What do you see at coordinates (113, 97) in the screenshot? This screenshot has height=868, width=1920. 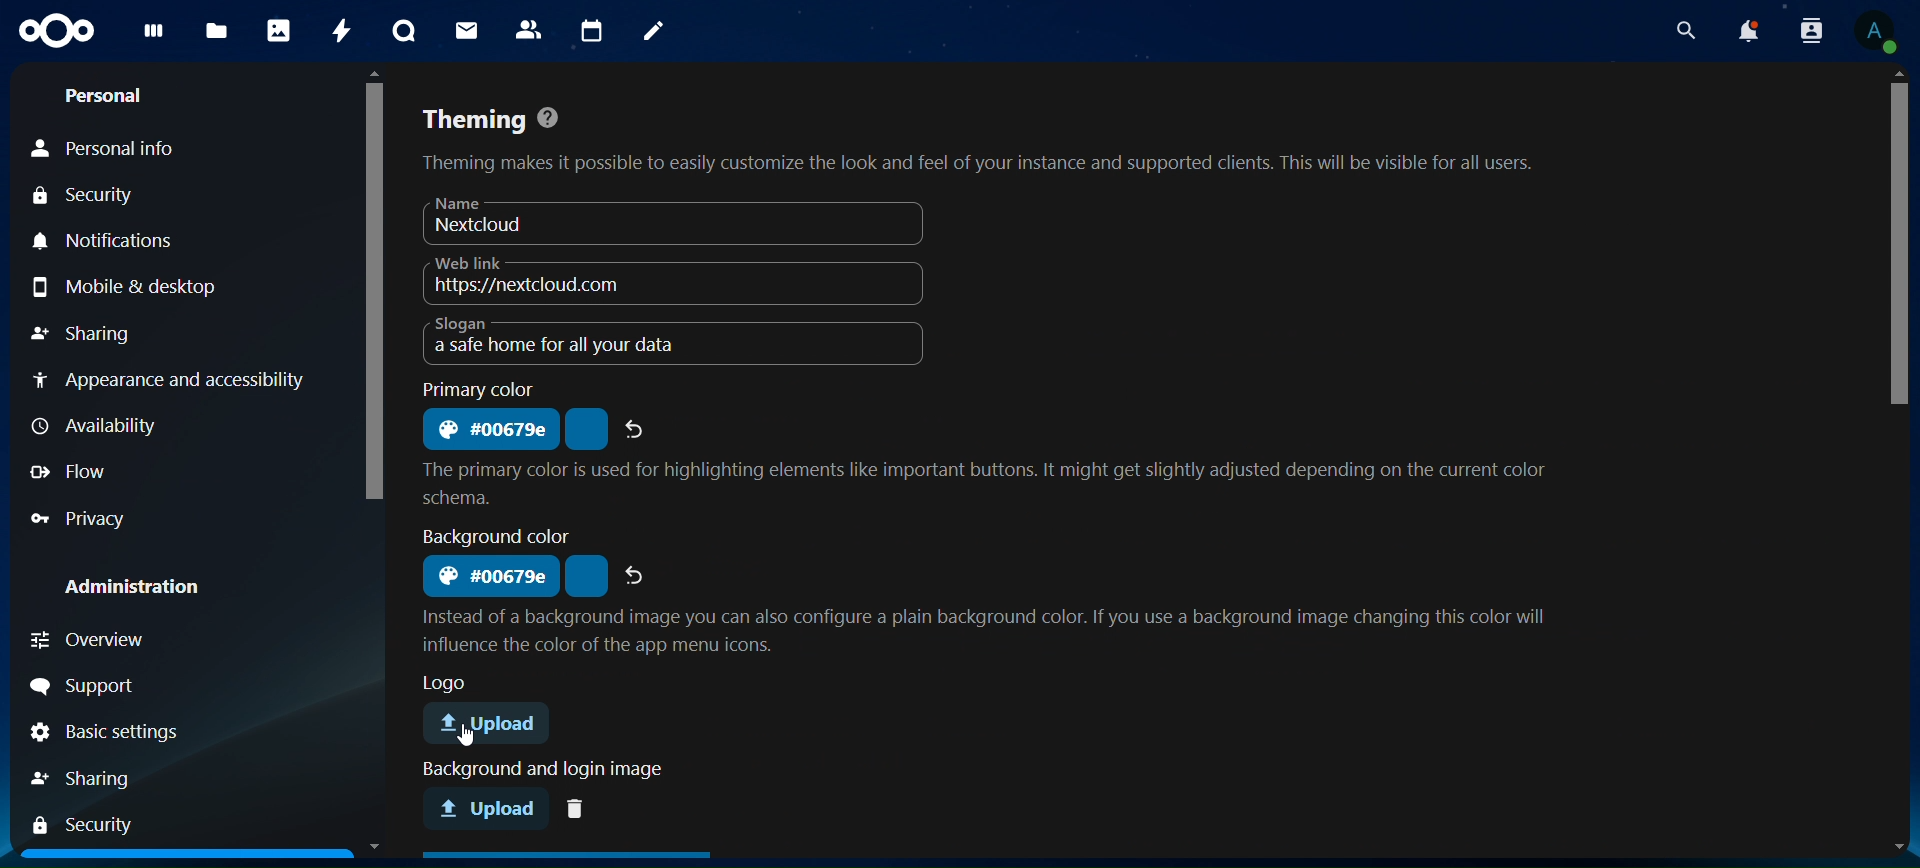 I see `personal` at bounding box center [113, 97].